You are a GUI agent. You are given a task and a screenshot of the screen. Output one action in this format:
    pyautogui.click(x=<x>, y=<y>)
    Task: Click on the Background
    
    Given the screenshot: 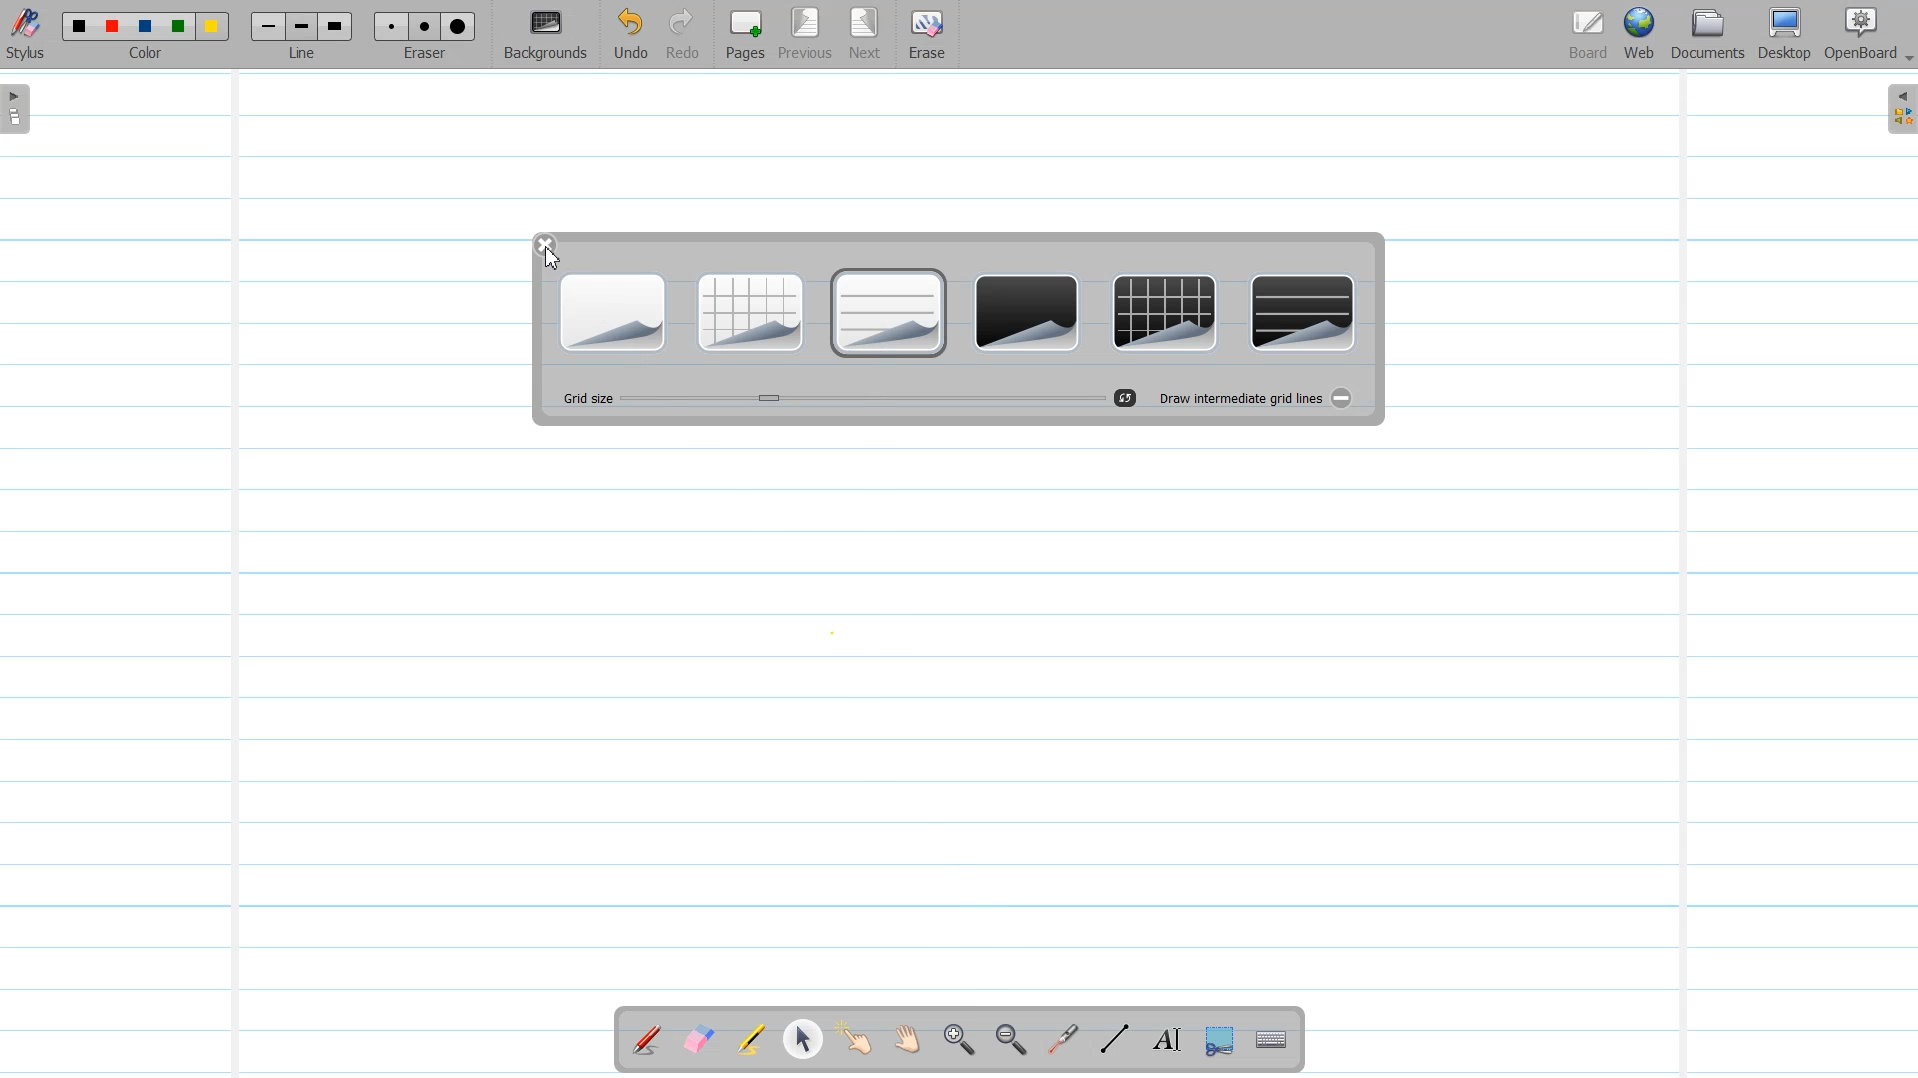 What is the action you would take?
    pyautogui.click(x=547, y=35)
    